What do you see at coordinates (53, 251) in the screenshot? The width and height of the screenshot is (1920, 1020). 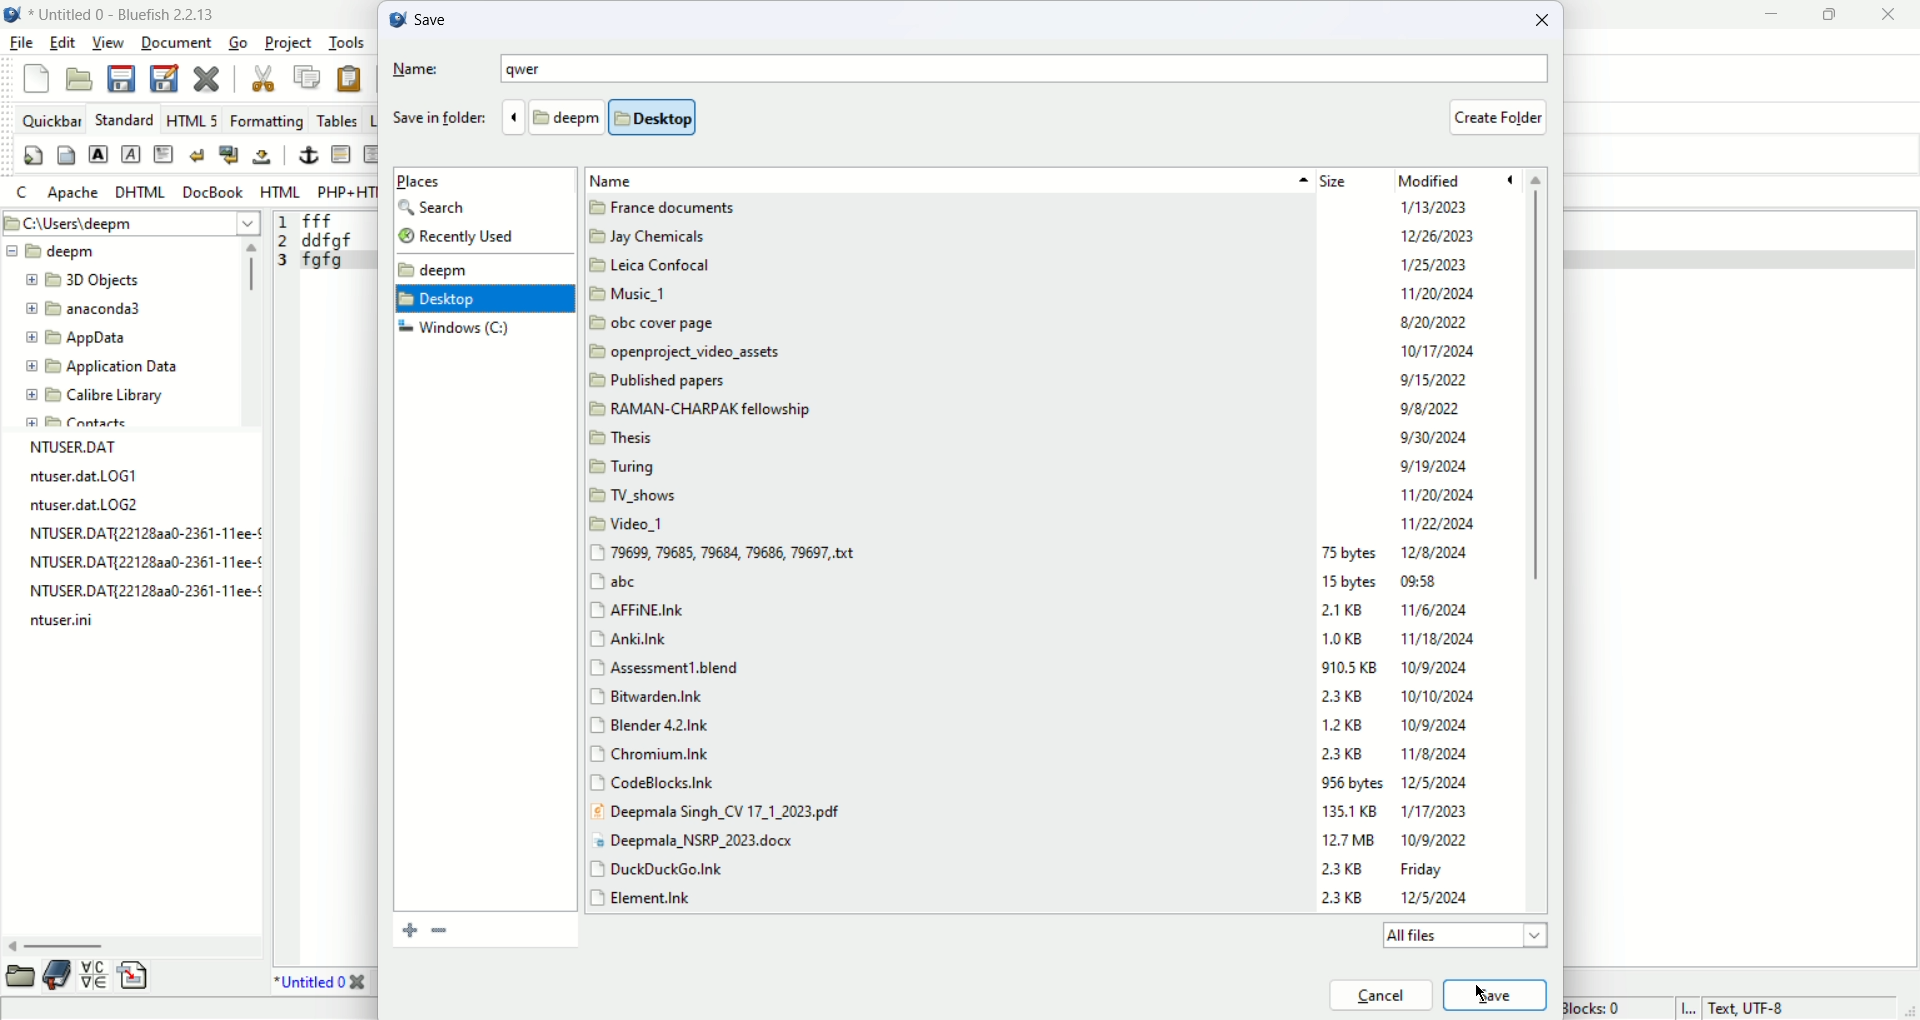 I see `deepm` at bounding box center [53, 251].